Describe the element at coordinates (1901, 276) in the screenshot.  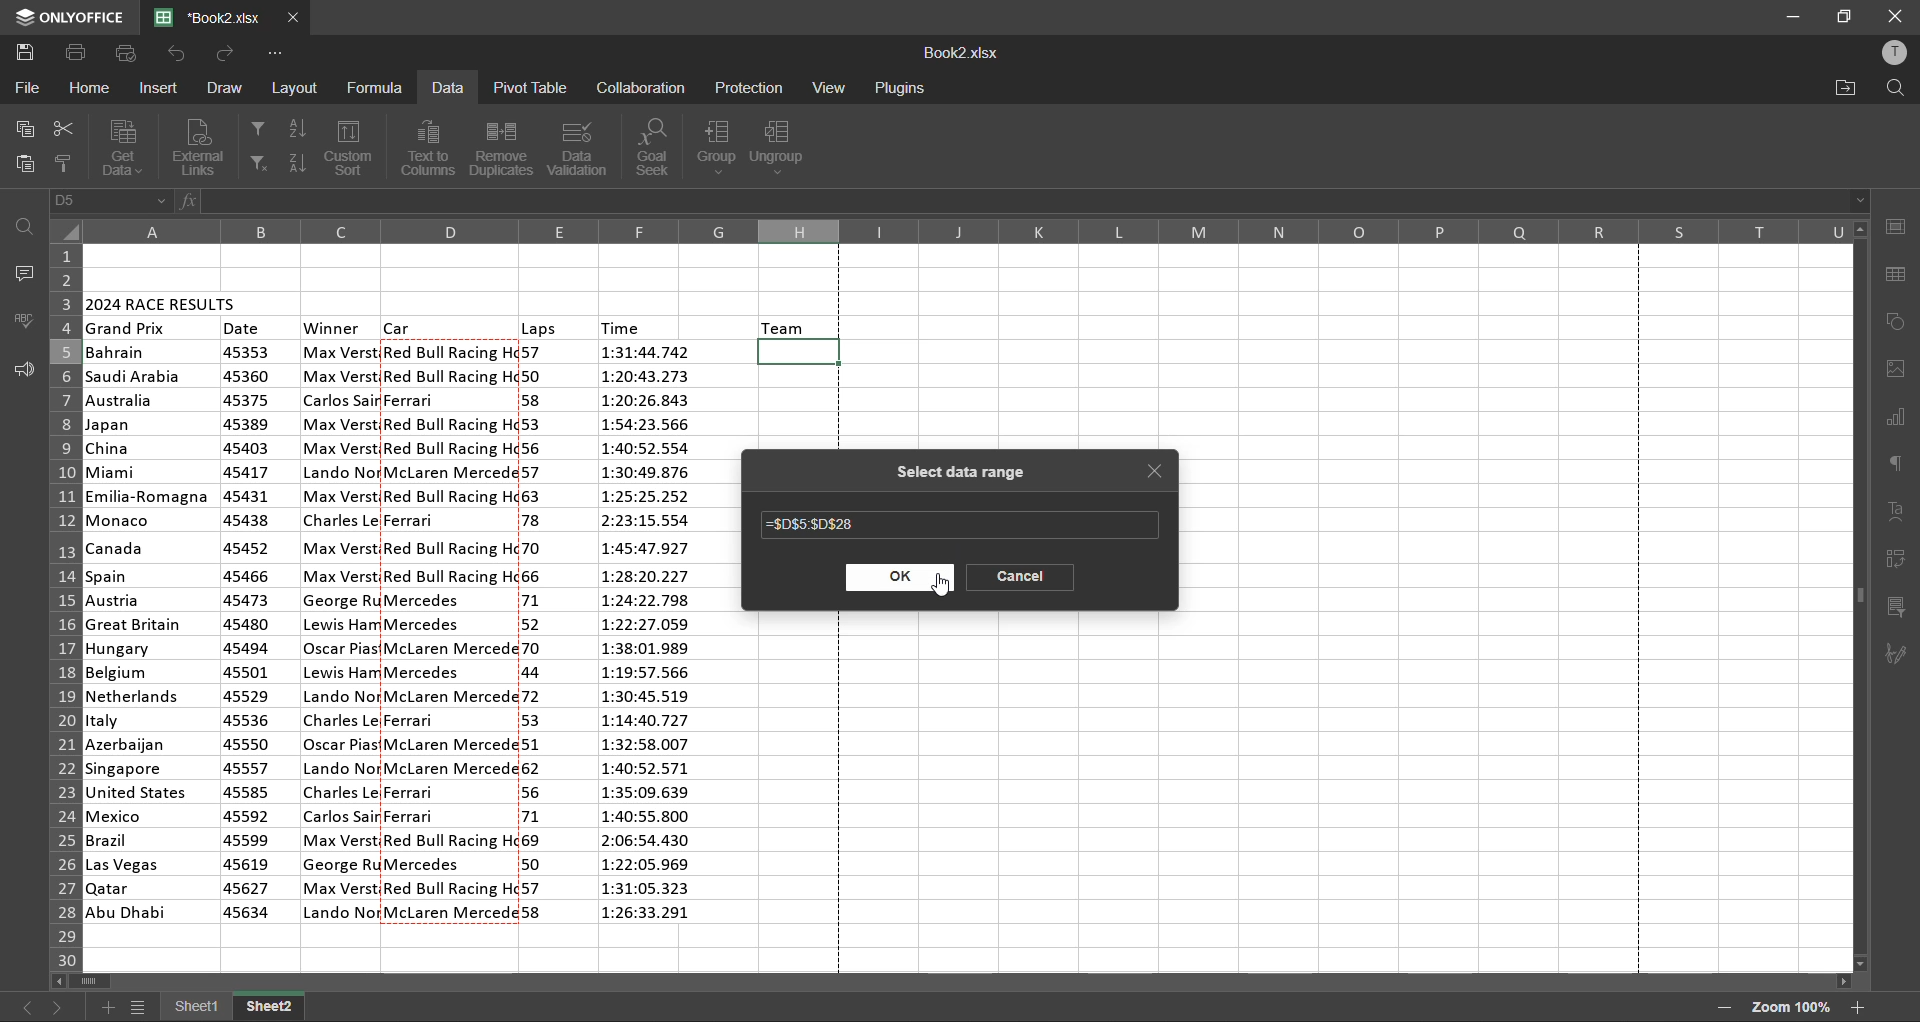
I see `table` at that location.